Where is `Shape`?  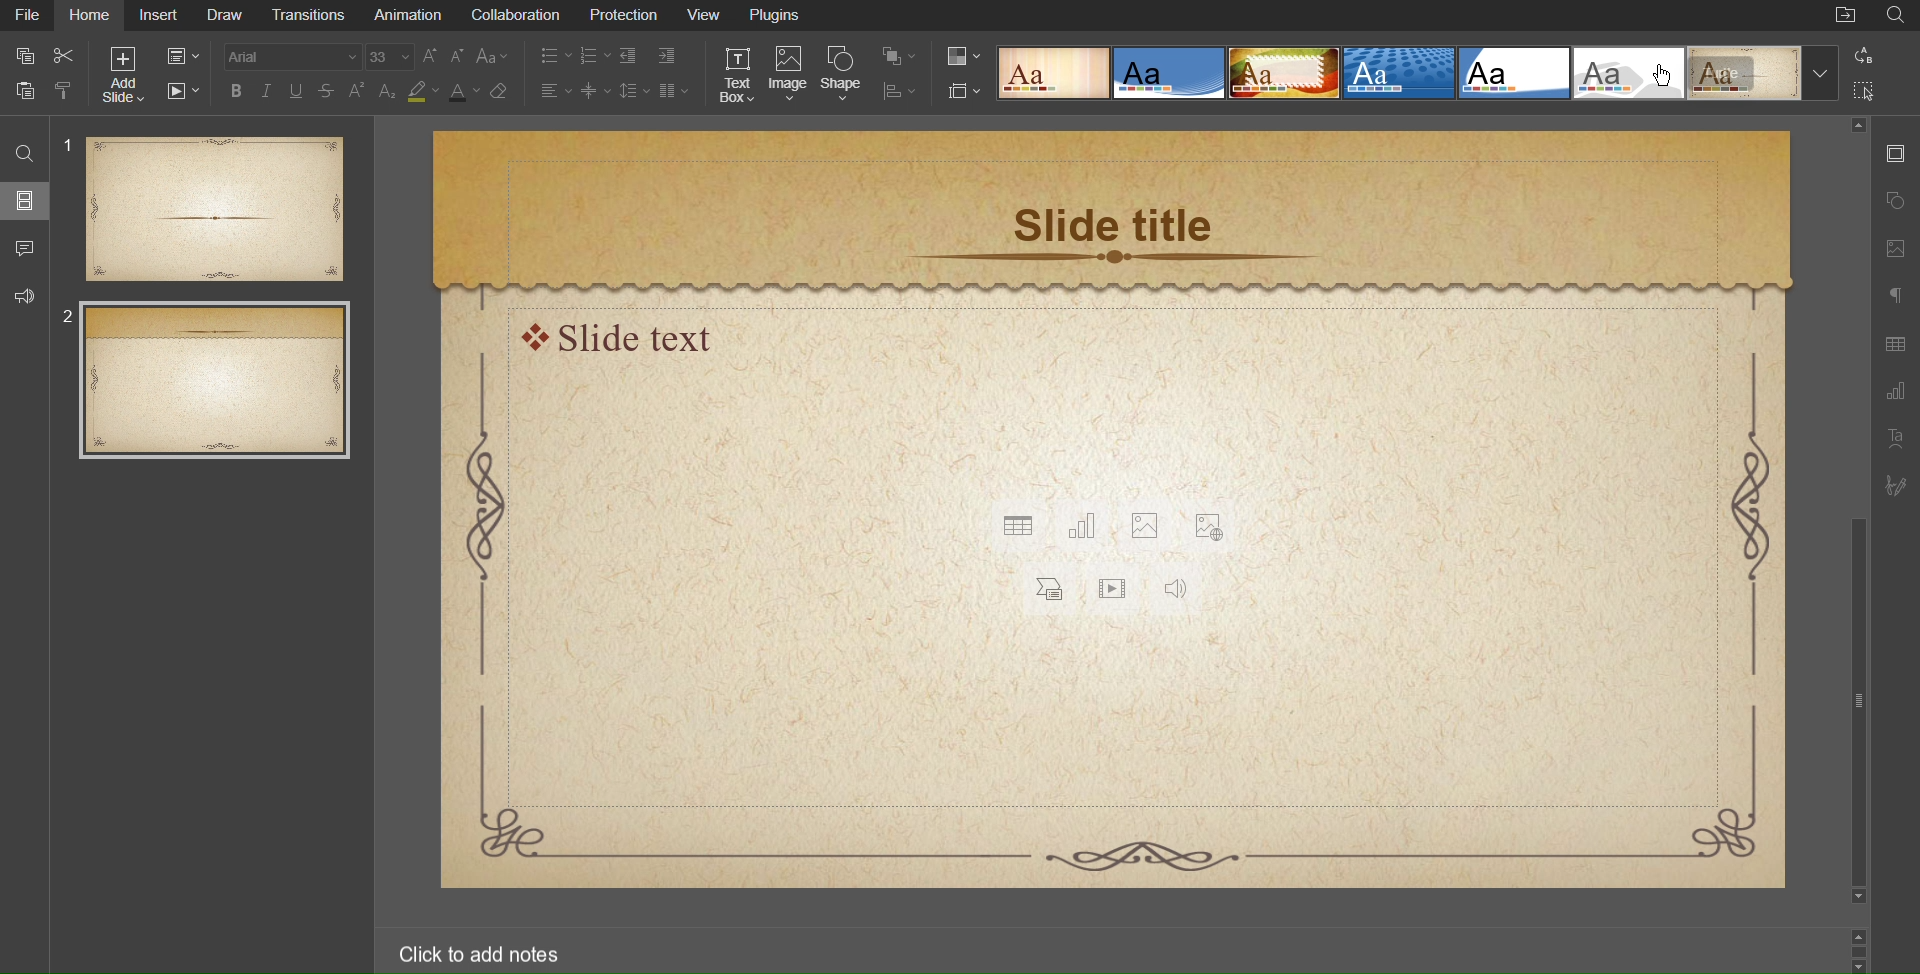 Shape is located at coordinates (842, 76).